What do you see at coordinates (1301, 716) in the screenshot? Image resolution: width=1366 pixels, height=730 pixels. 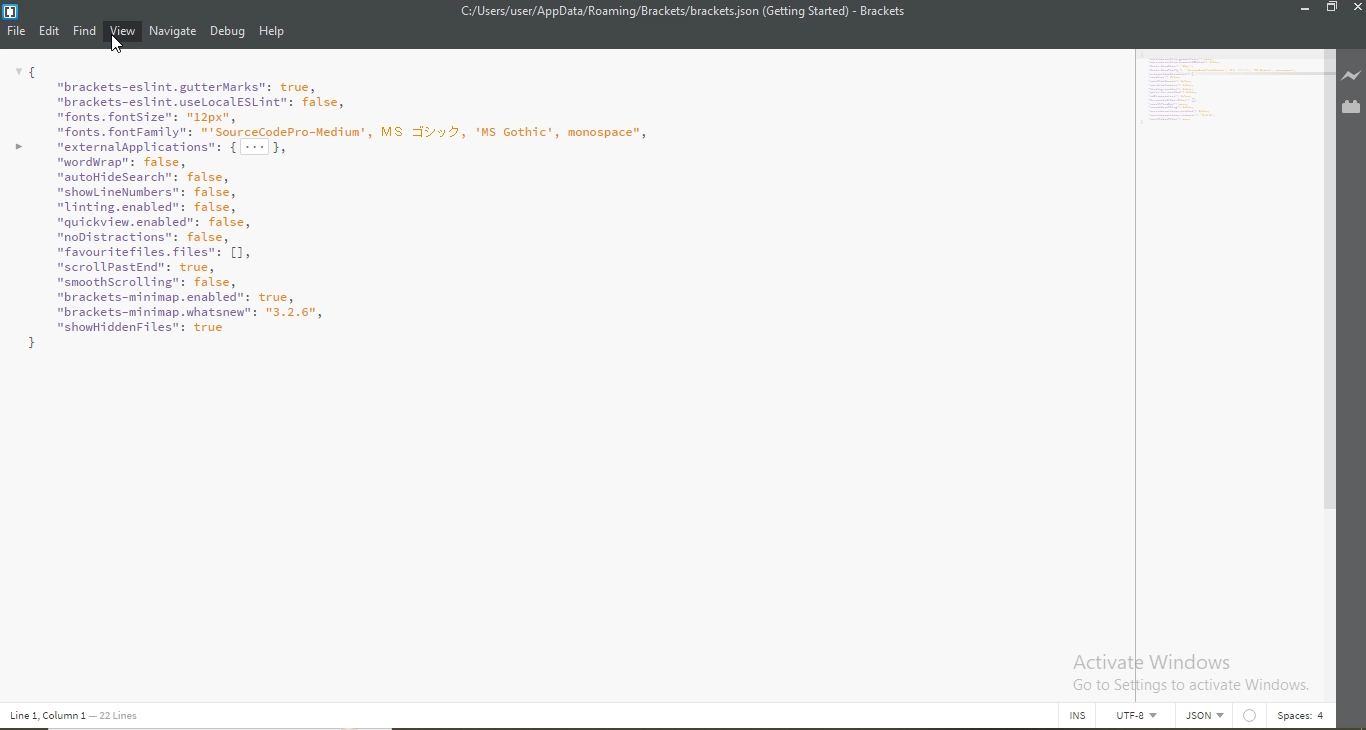 I see `Spaces:4` at bounding box center [1301, 716].